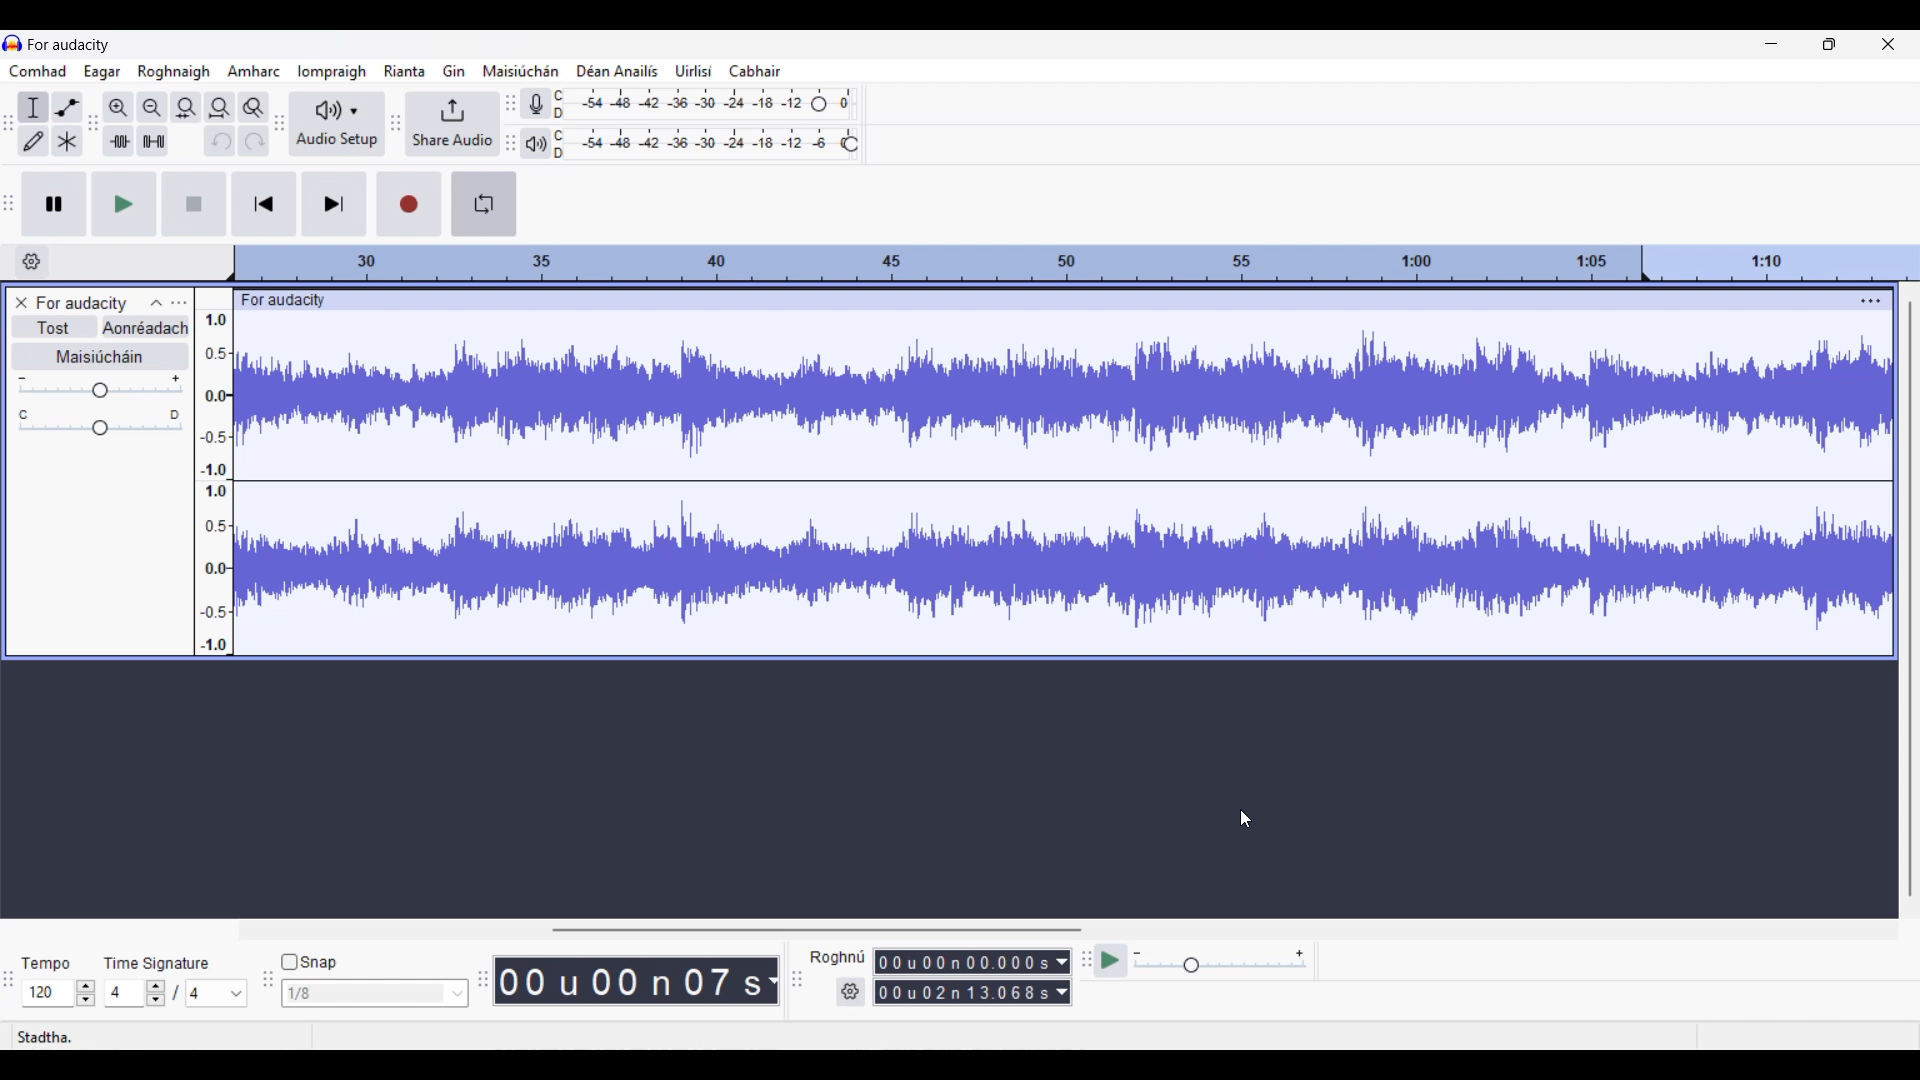  Describe the element at coordinates (101, 357) in the screenshot. I see `Effects` at that location.